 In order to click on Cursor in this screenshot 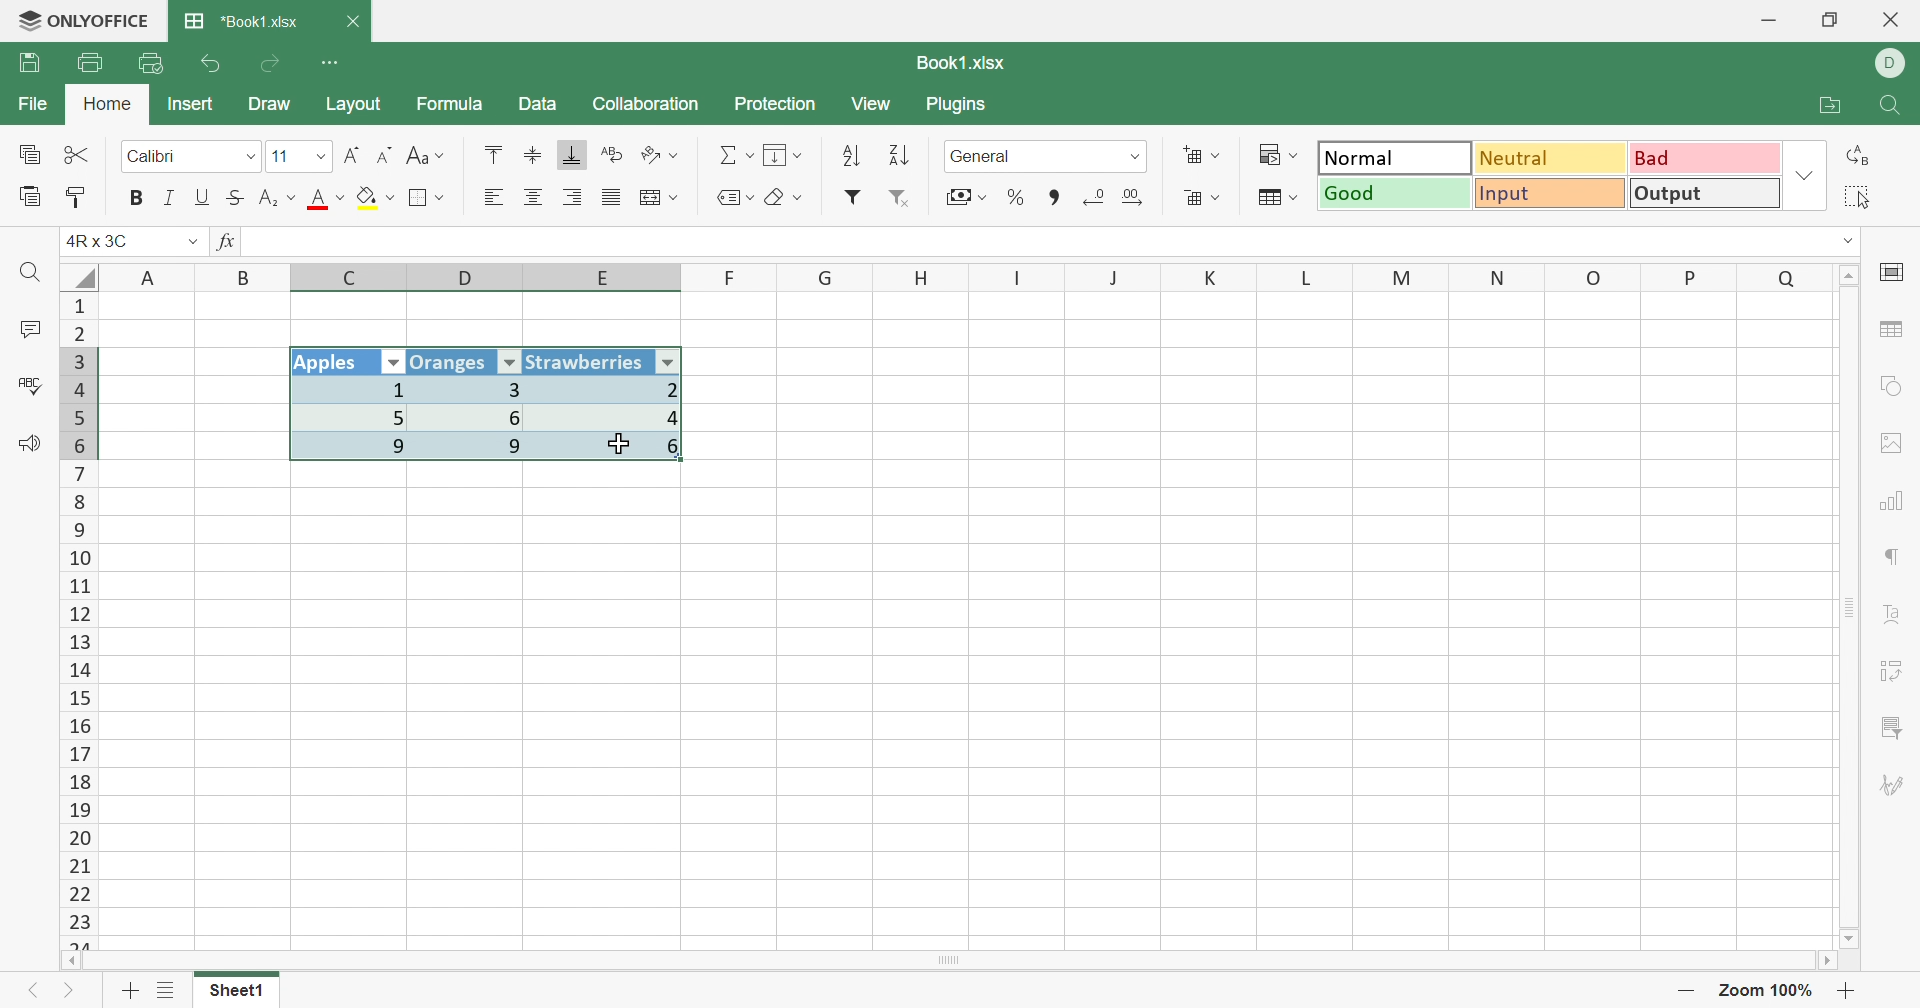, I will do `click(620, 442)`.